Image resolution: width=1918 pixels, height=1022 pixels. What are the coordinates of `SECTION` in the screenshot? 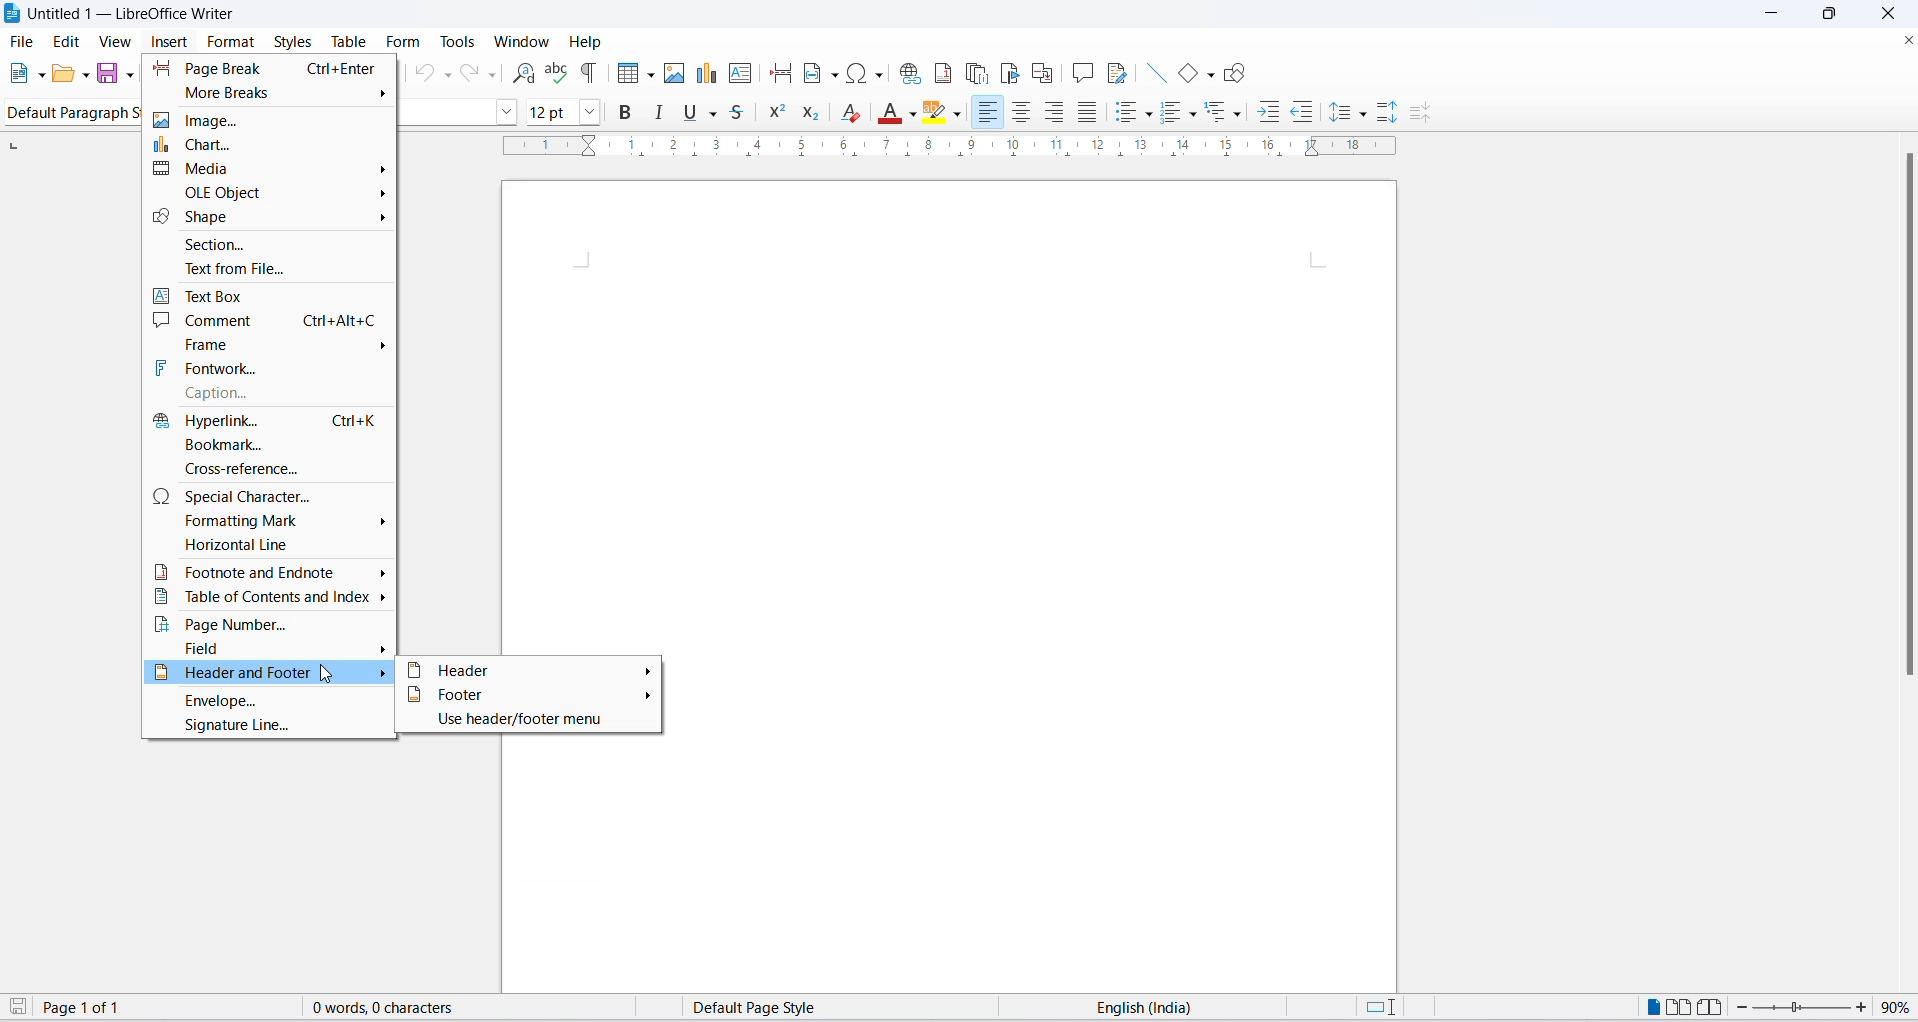 It's located at (267, 242).